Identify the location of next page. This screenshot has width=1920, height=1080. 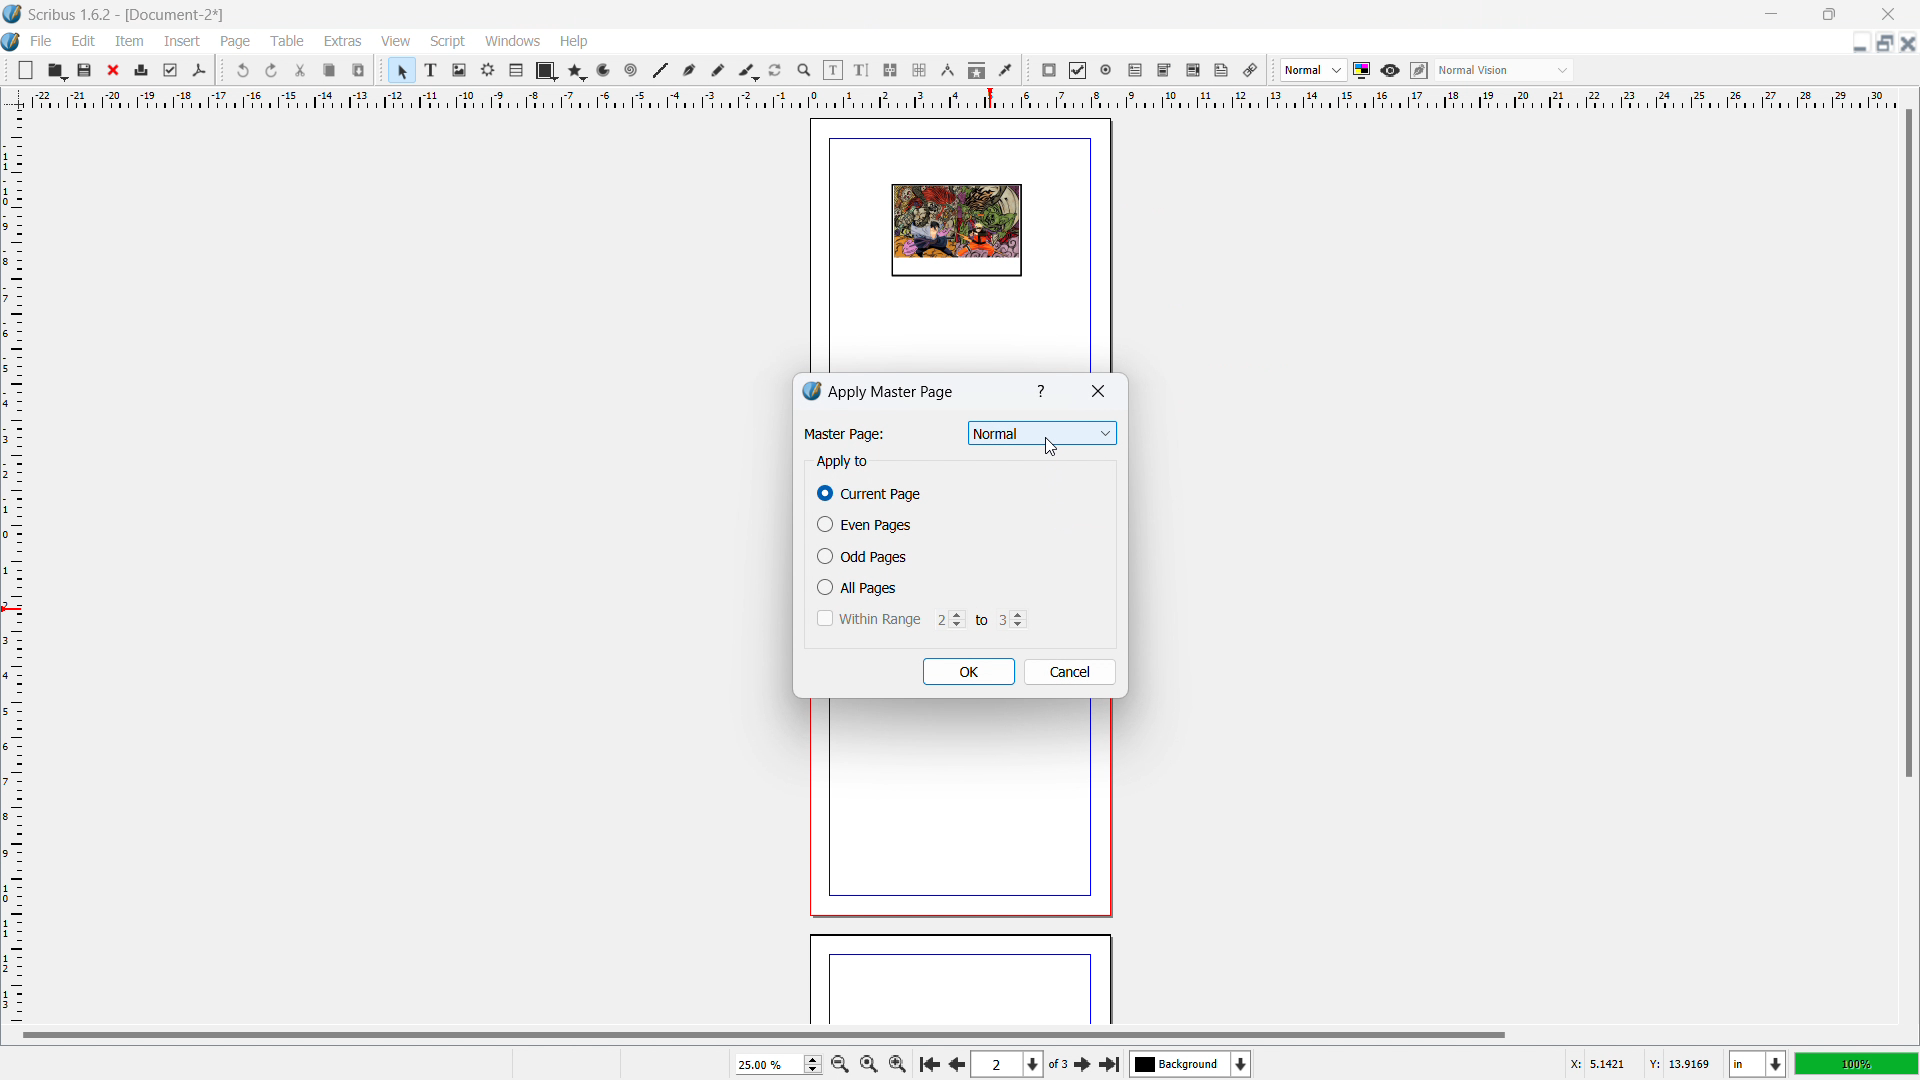
(954, 1062).